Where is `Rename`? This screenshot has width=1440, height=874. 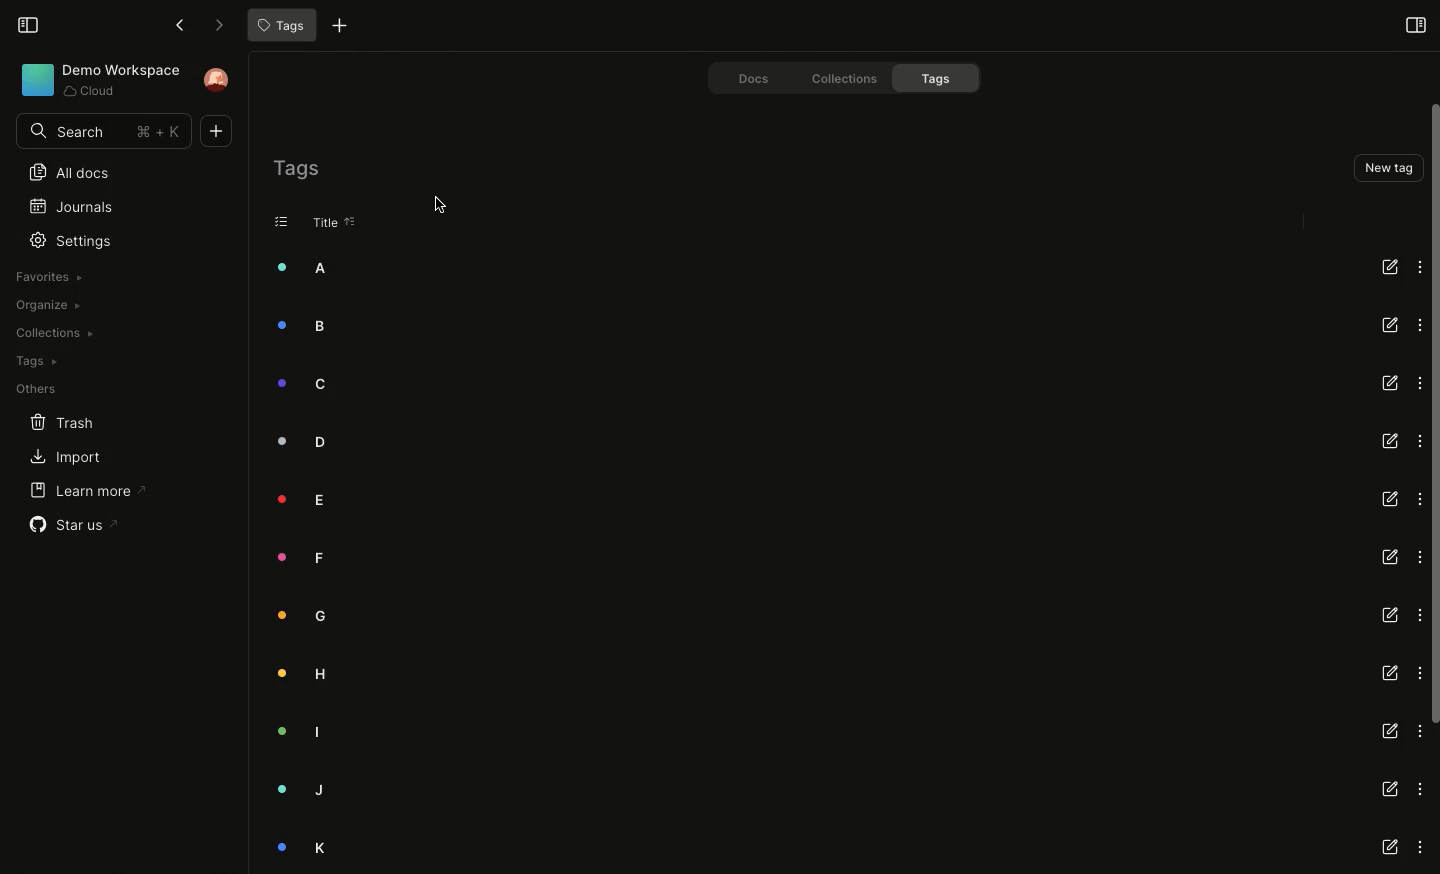
Rename is located at coordinates (1391, 438).